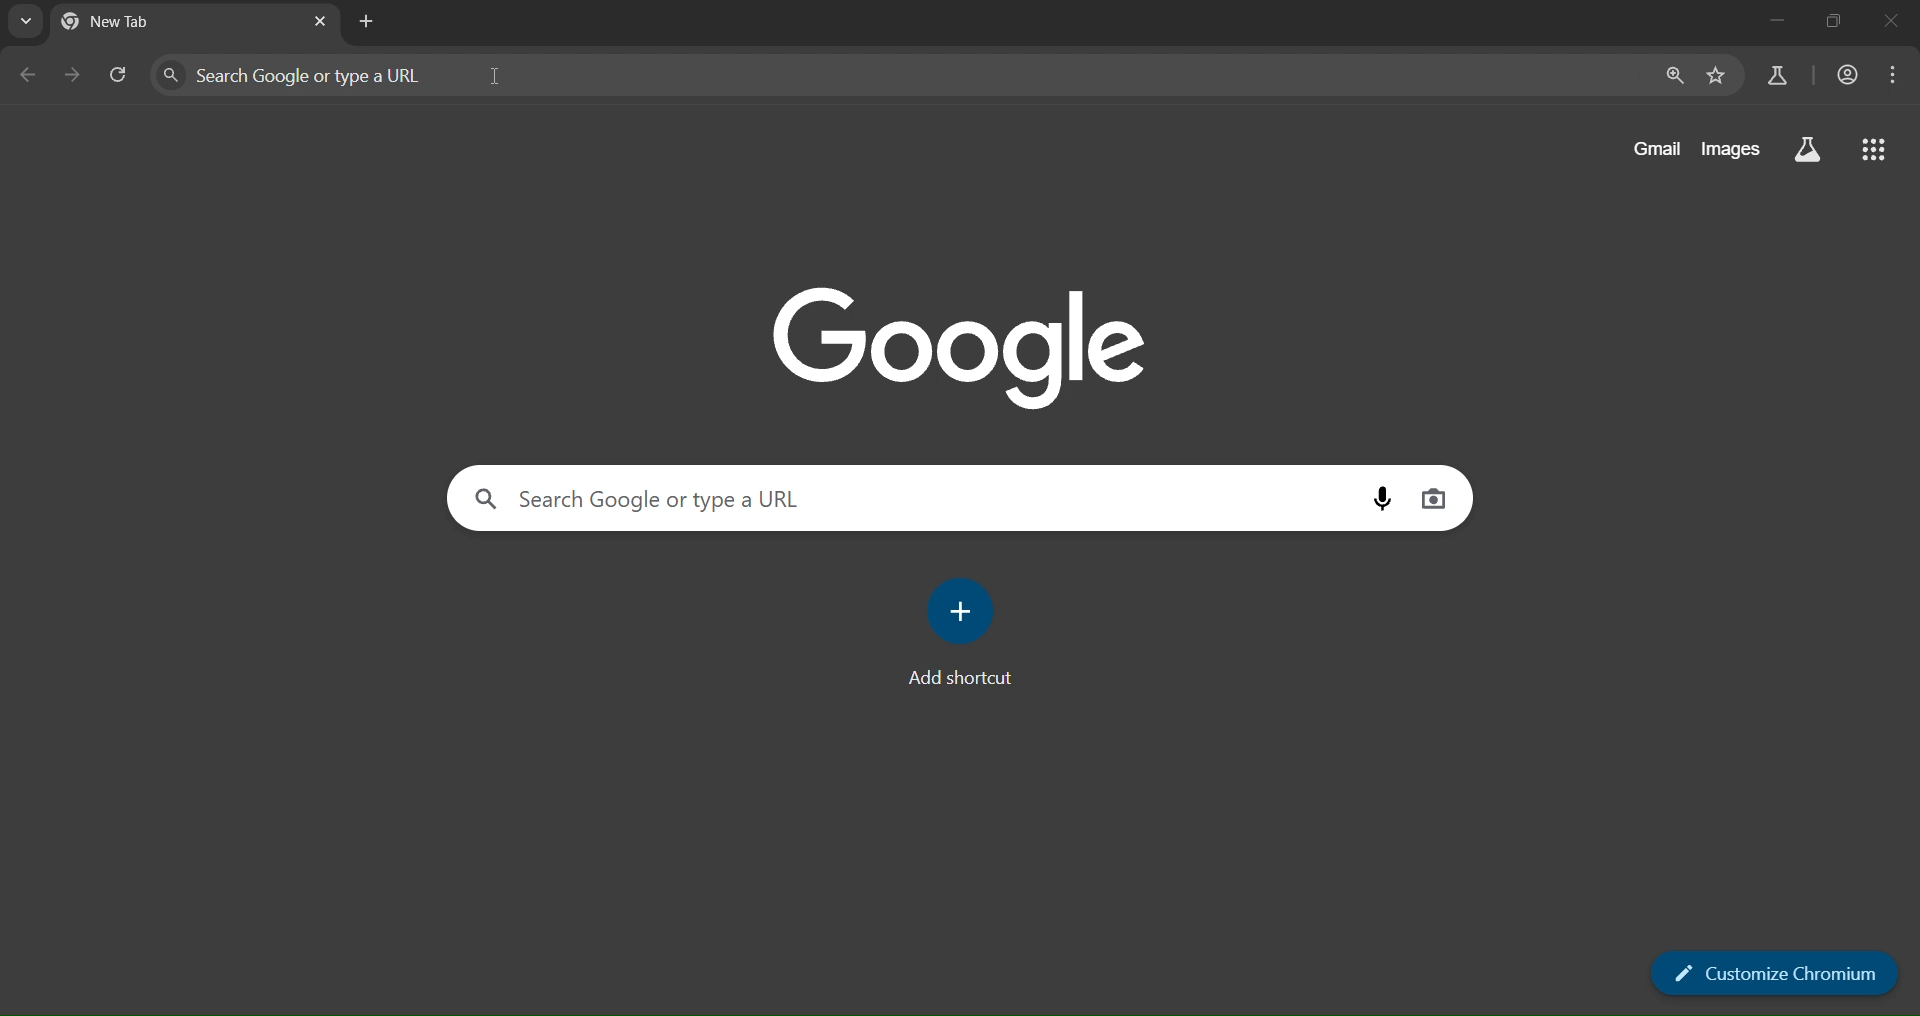  Describe the element at coordinates (1717, 75) in the screenshot. I see `bookmark page` at that location.